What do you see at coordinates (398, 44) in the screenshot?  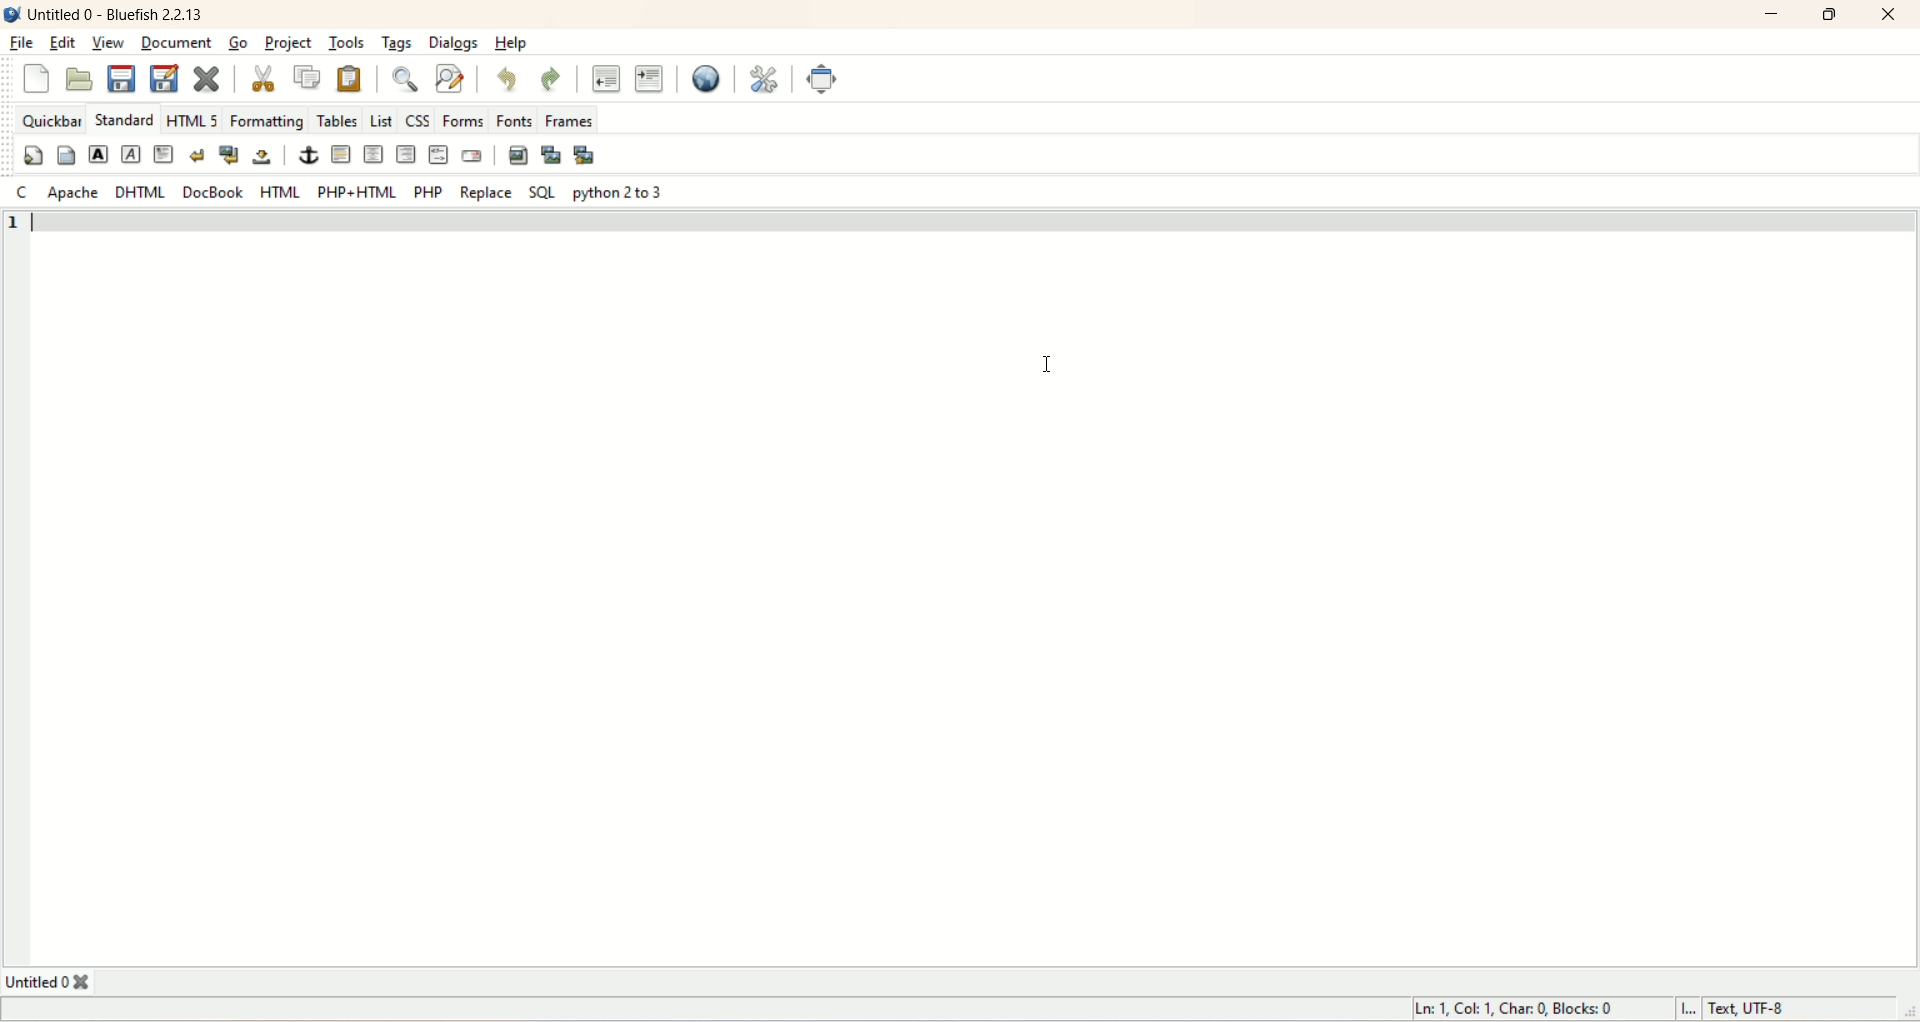 I see `tags` at bounding box center [398, 44].